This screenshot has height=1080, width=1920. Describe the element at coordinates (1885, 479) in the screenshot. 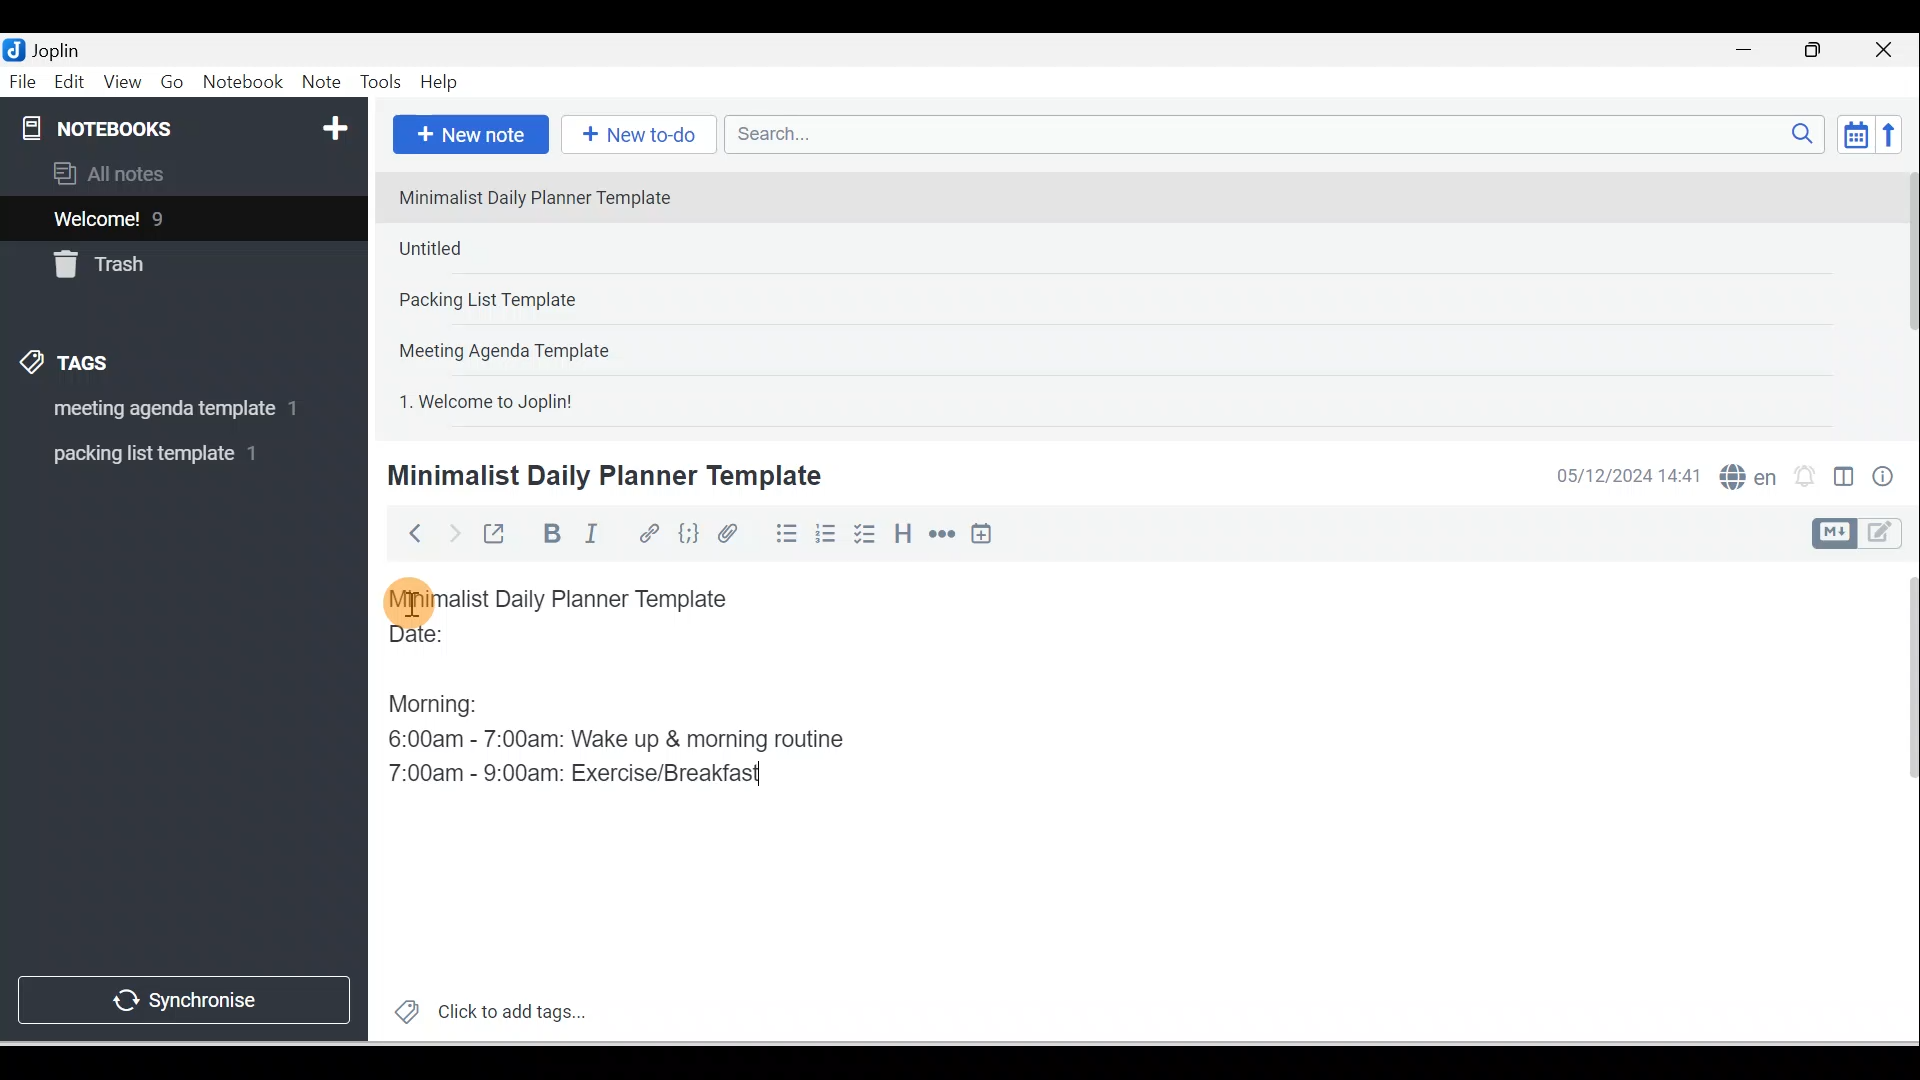

I see `Note properties` at that location.